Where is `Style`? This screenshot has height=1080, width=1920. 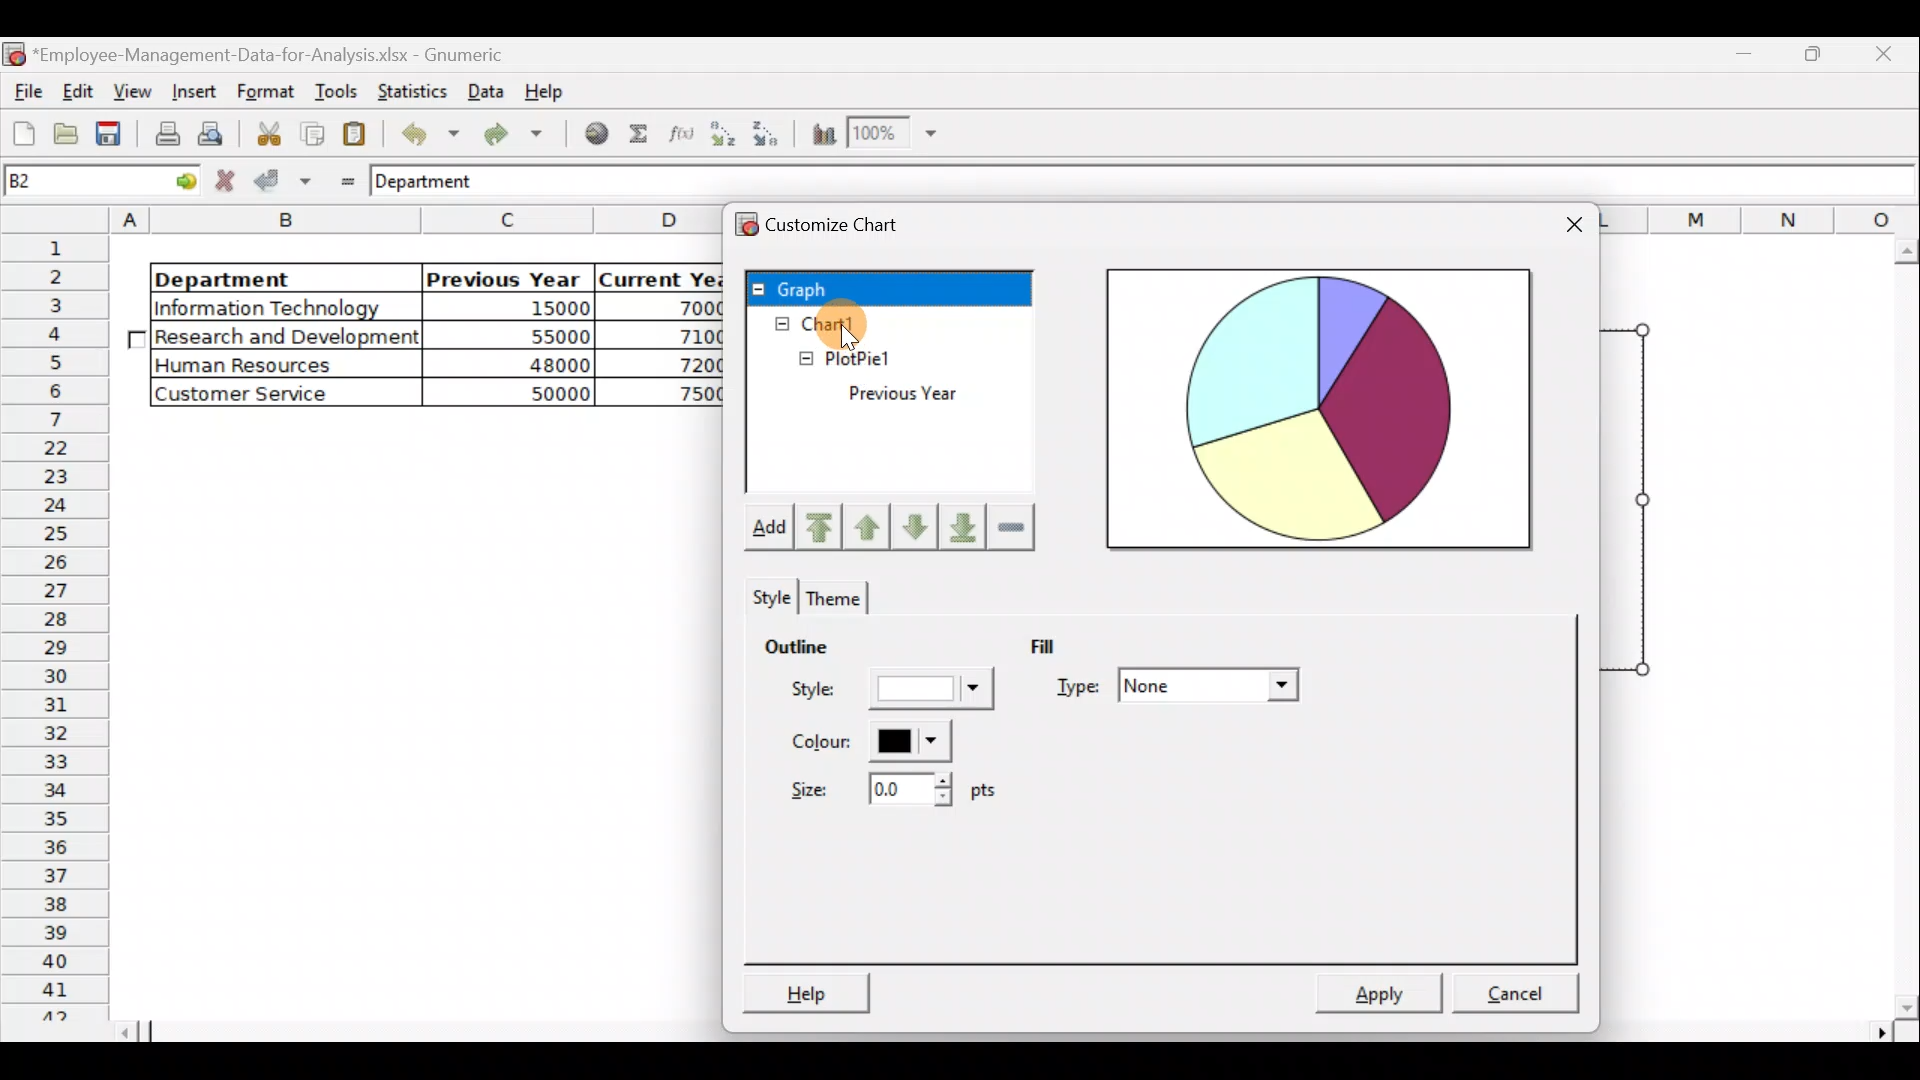
Style is located at coordinates (884, 687).